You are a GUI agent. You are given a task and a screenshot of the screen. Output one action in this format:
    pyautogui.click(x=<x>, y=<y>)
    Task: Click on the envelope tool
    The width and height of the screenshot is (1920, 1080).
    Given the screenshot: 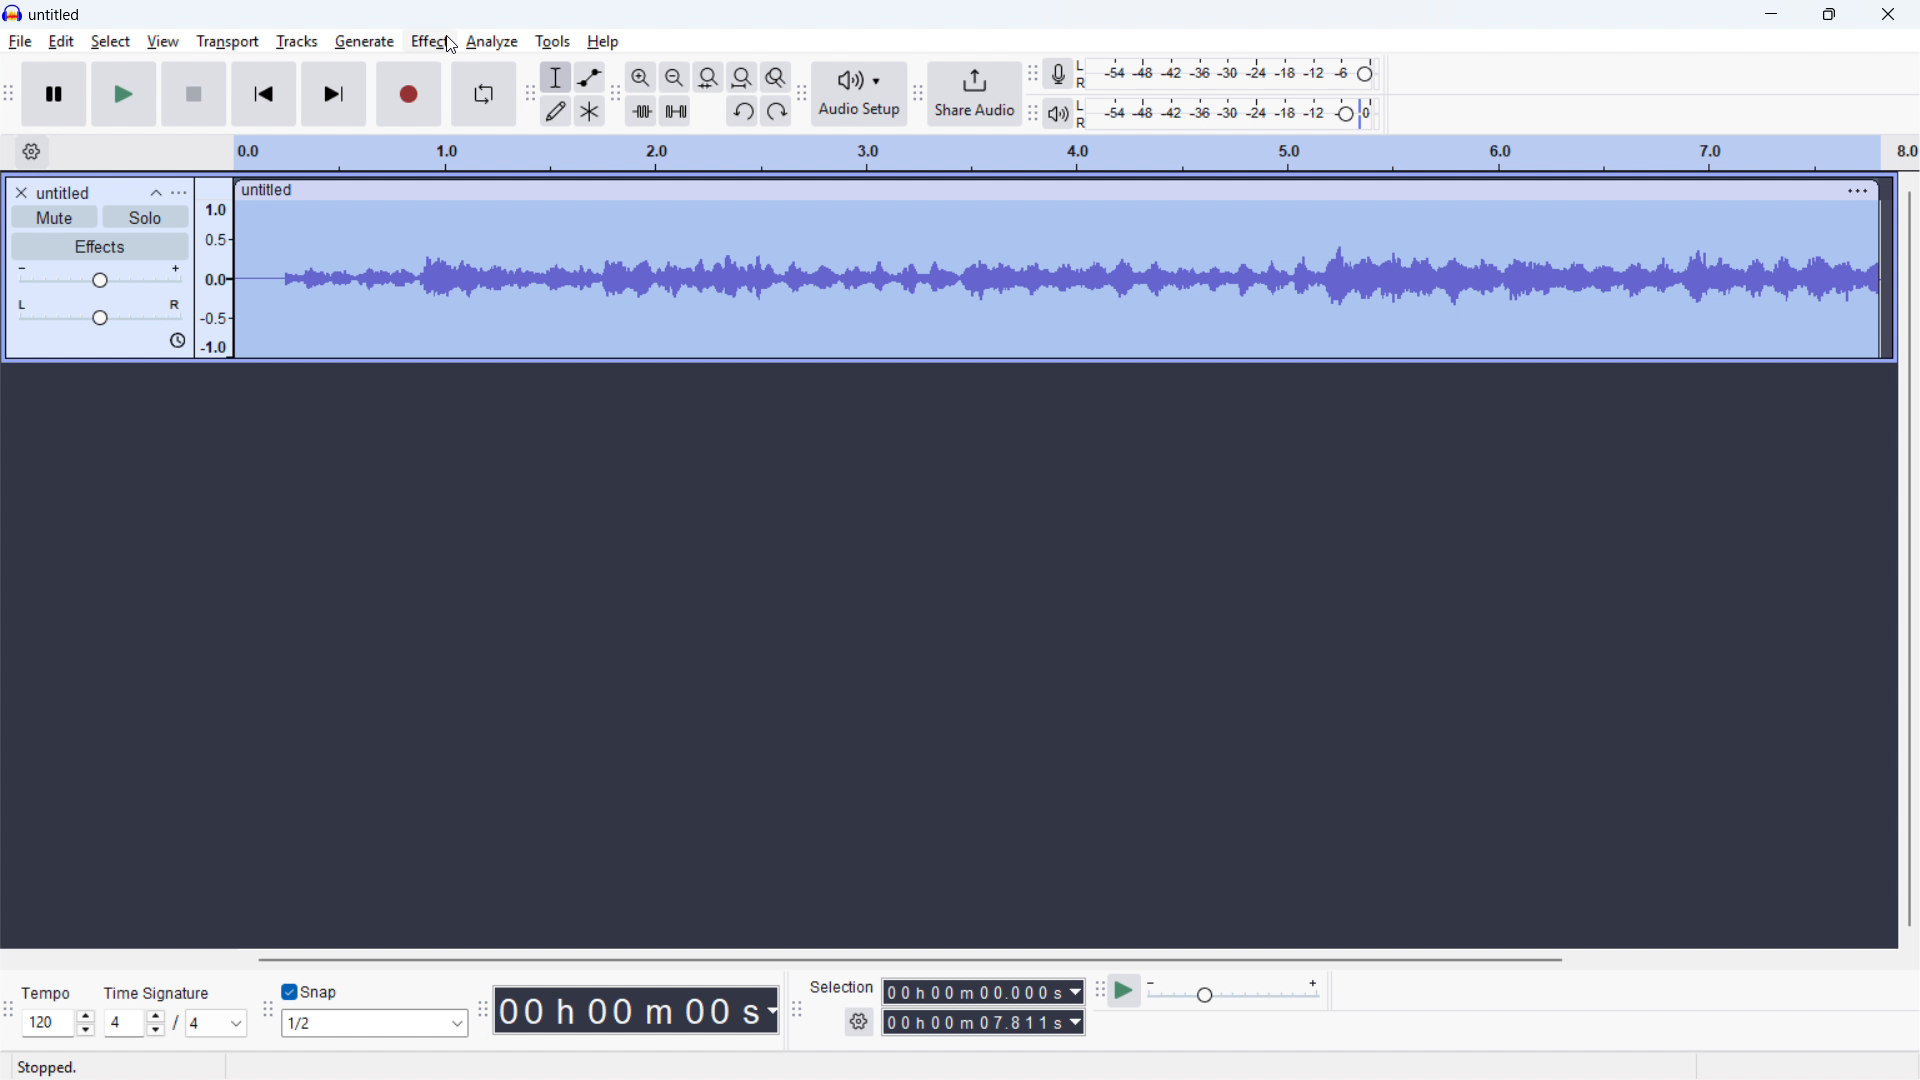 What is the action you would take?
    pyautogui.click(x=589, y=77)
    